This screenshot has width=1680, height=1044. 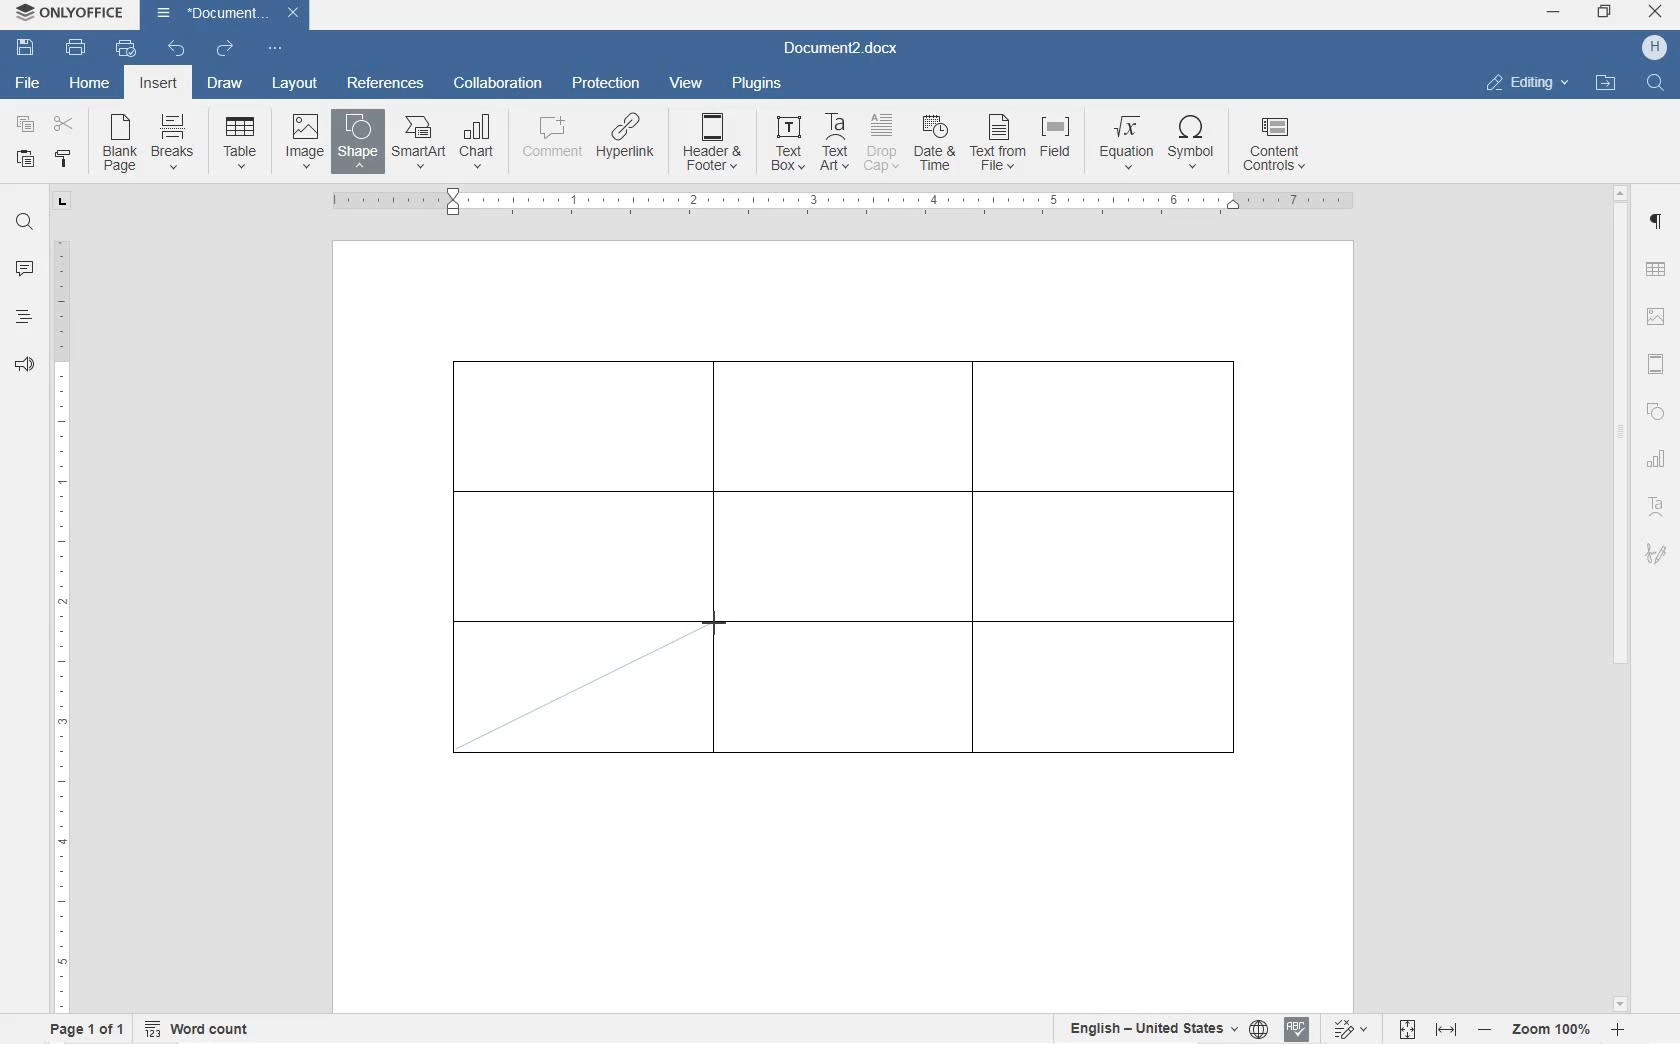 What do you see at coordinates (1655, 13) in the screenshot?
I see `close` at bounding box center [1655, 13].